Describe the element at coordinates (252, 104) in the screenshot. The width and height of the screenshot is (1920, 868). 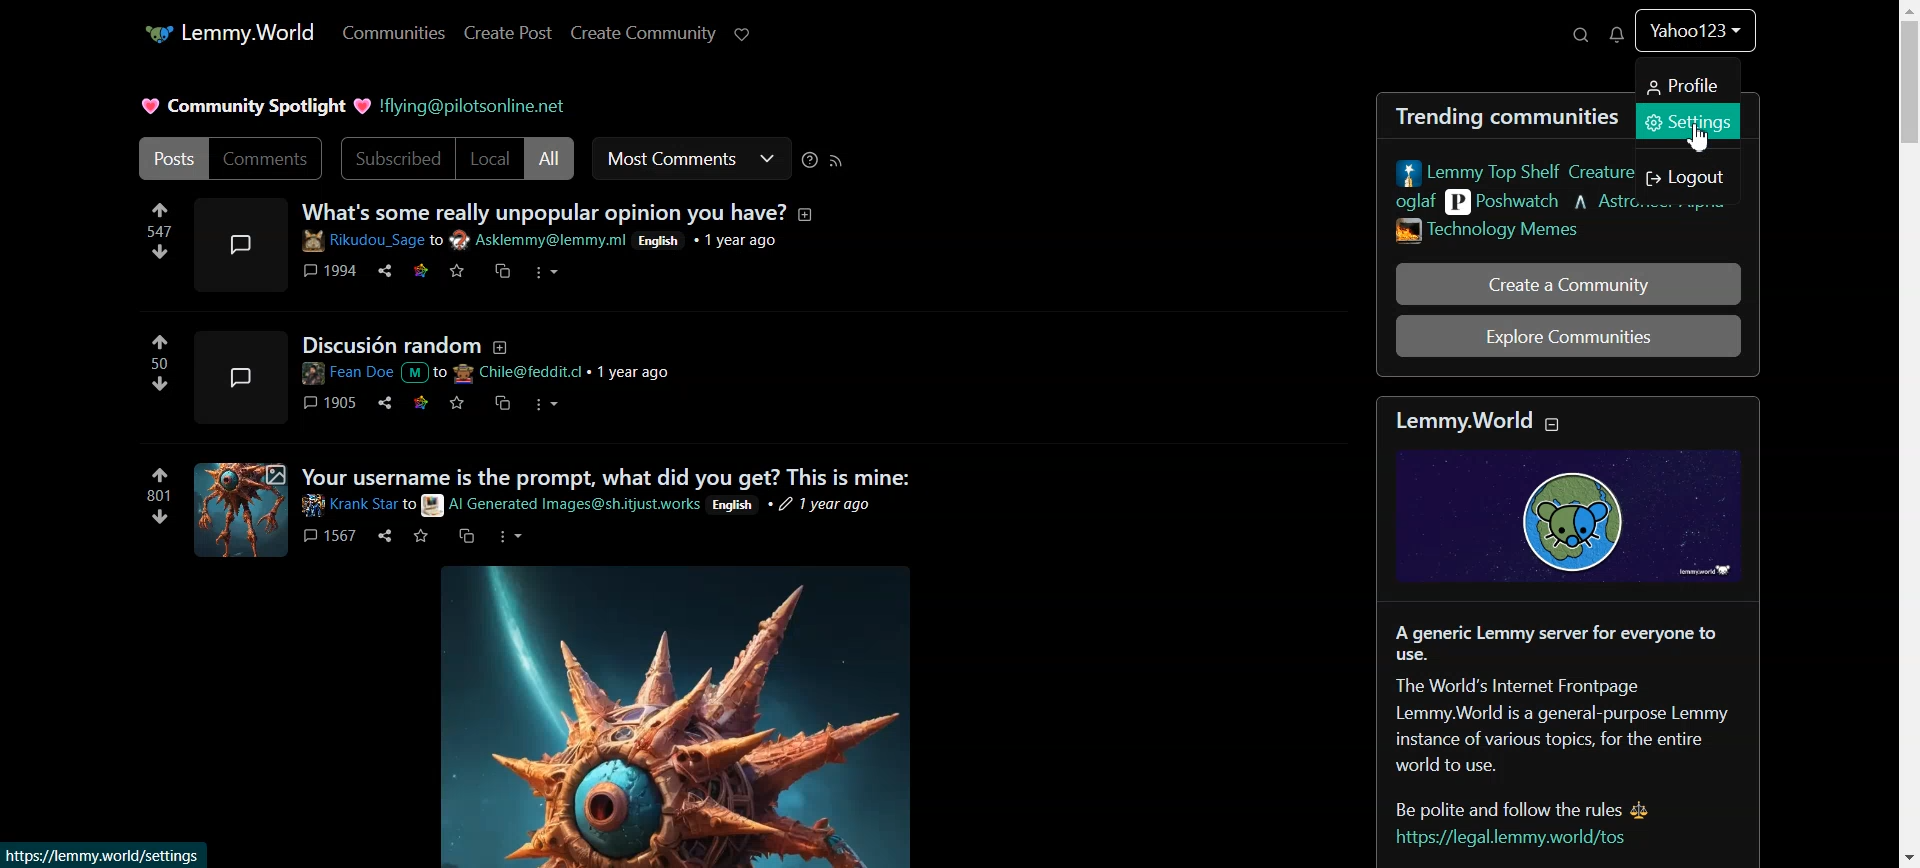
I see `Text` at that location.